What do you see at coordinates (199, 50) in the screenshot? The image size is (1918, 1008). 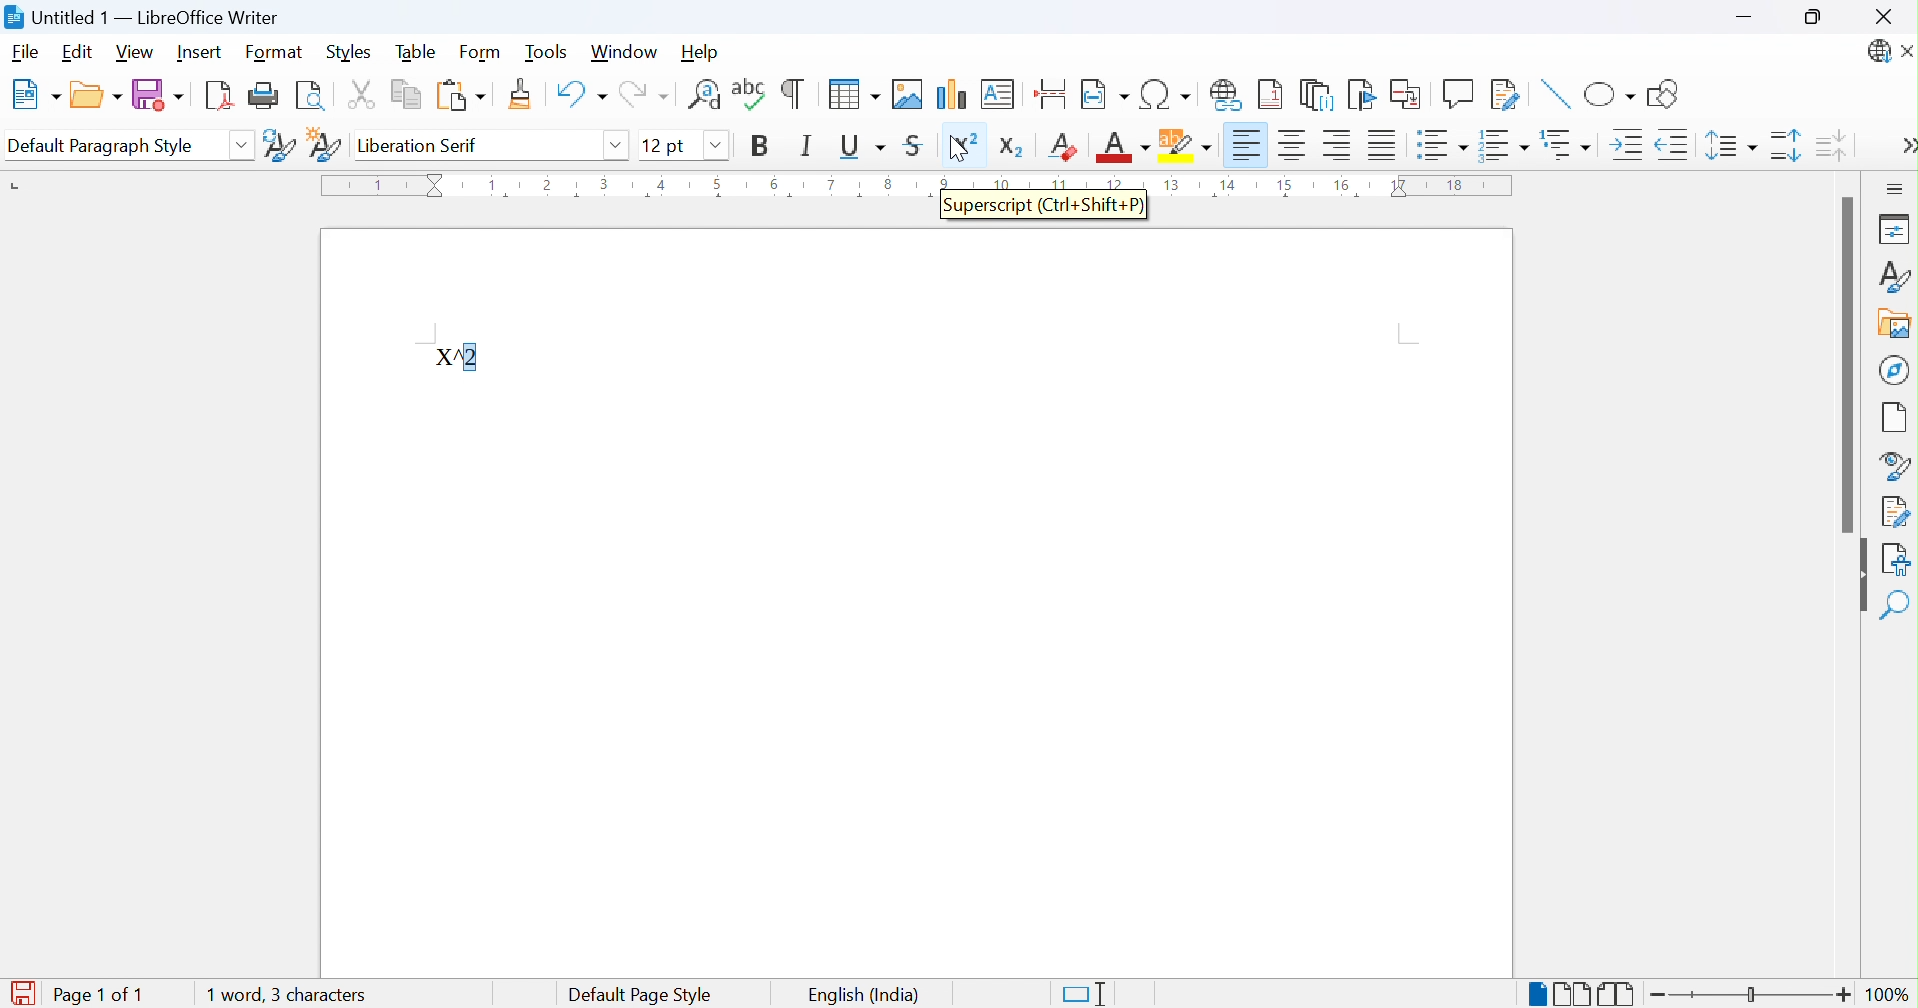 I see `Insert` at bounding box center [199, 50].